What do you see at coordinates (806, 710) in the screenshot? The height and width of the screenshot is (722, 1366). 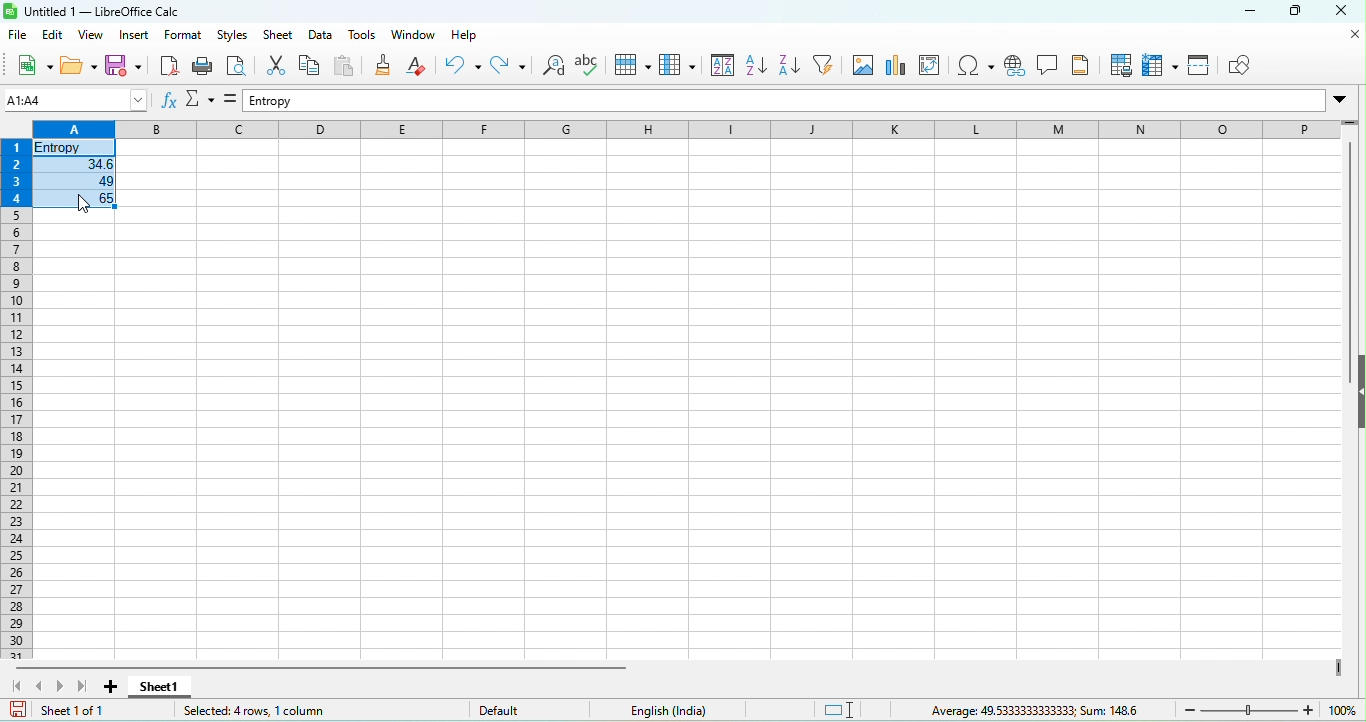 I see `standard selection` at bounding box center [806, 710].